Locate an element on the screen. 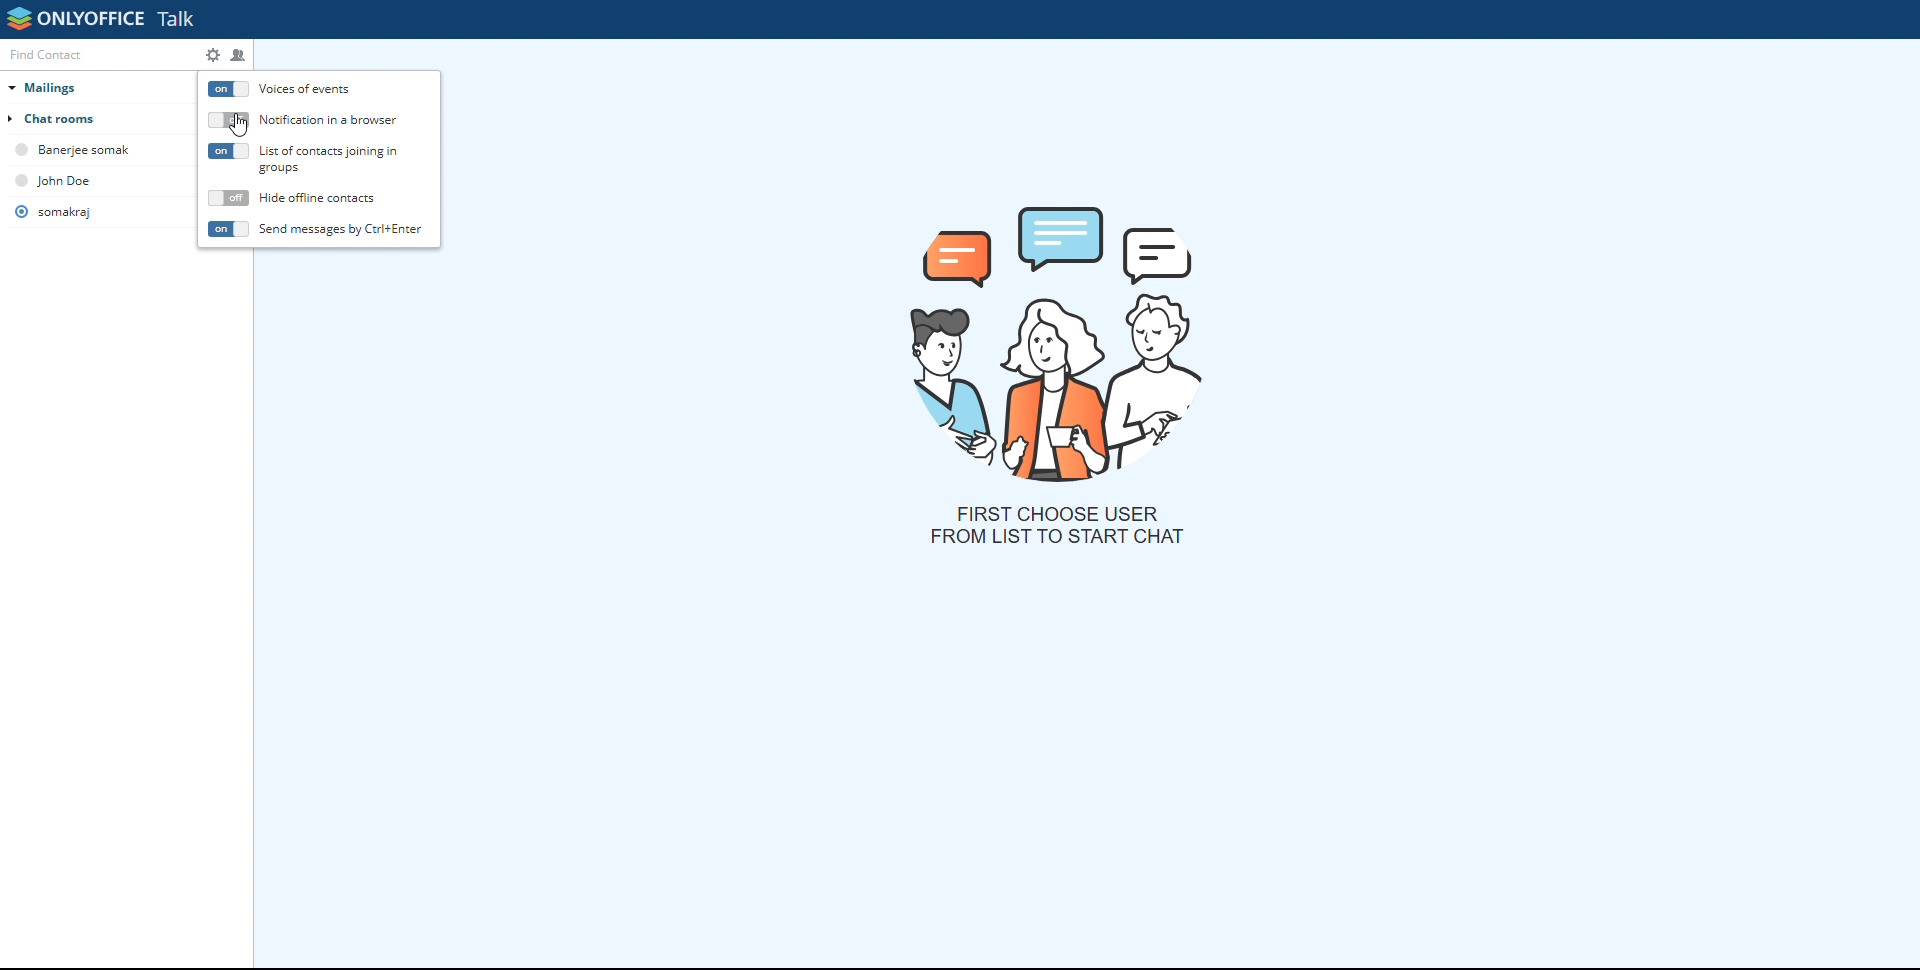  hide offline contacts is located at coordinates (318, 198).